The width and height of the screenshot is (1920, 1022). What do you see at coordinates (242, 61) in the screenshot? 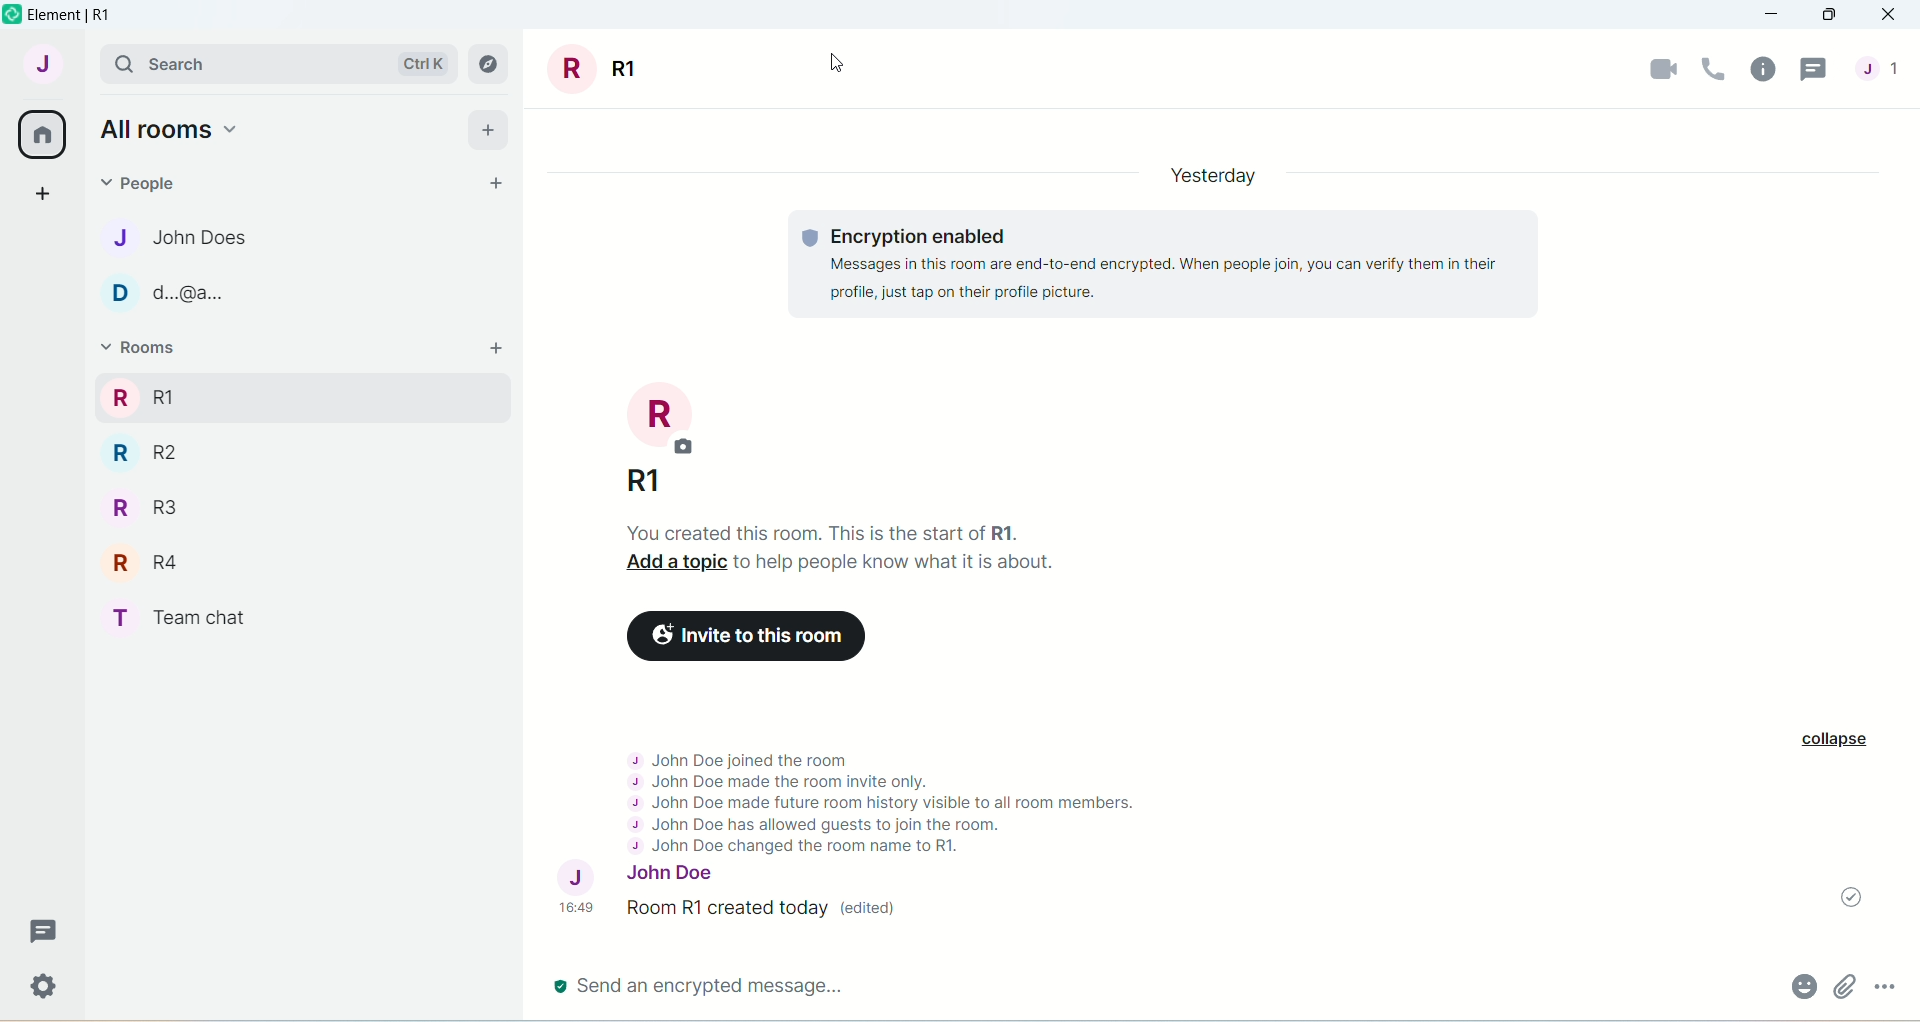
I see `search bar` at bounding box center [242, 61].